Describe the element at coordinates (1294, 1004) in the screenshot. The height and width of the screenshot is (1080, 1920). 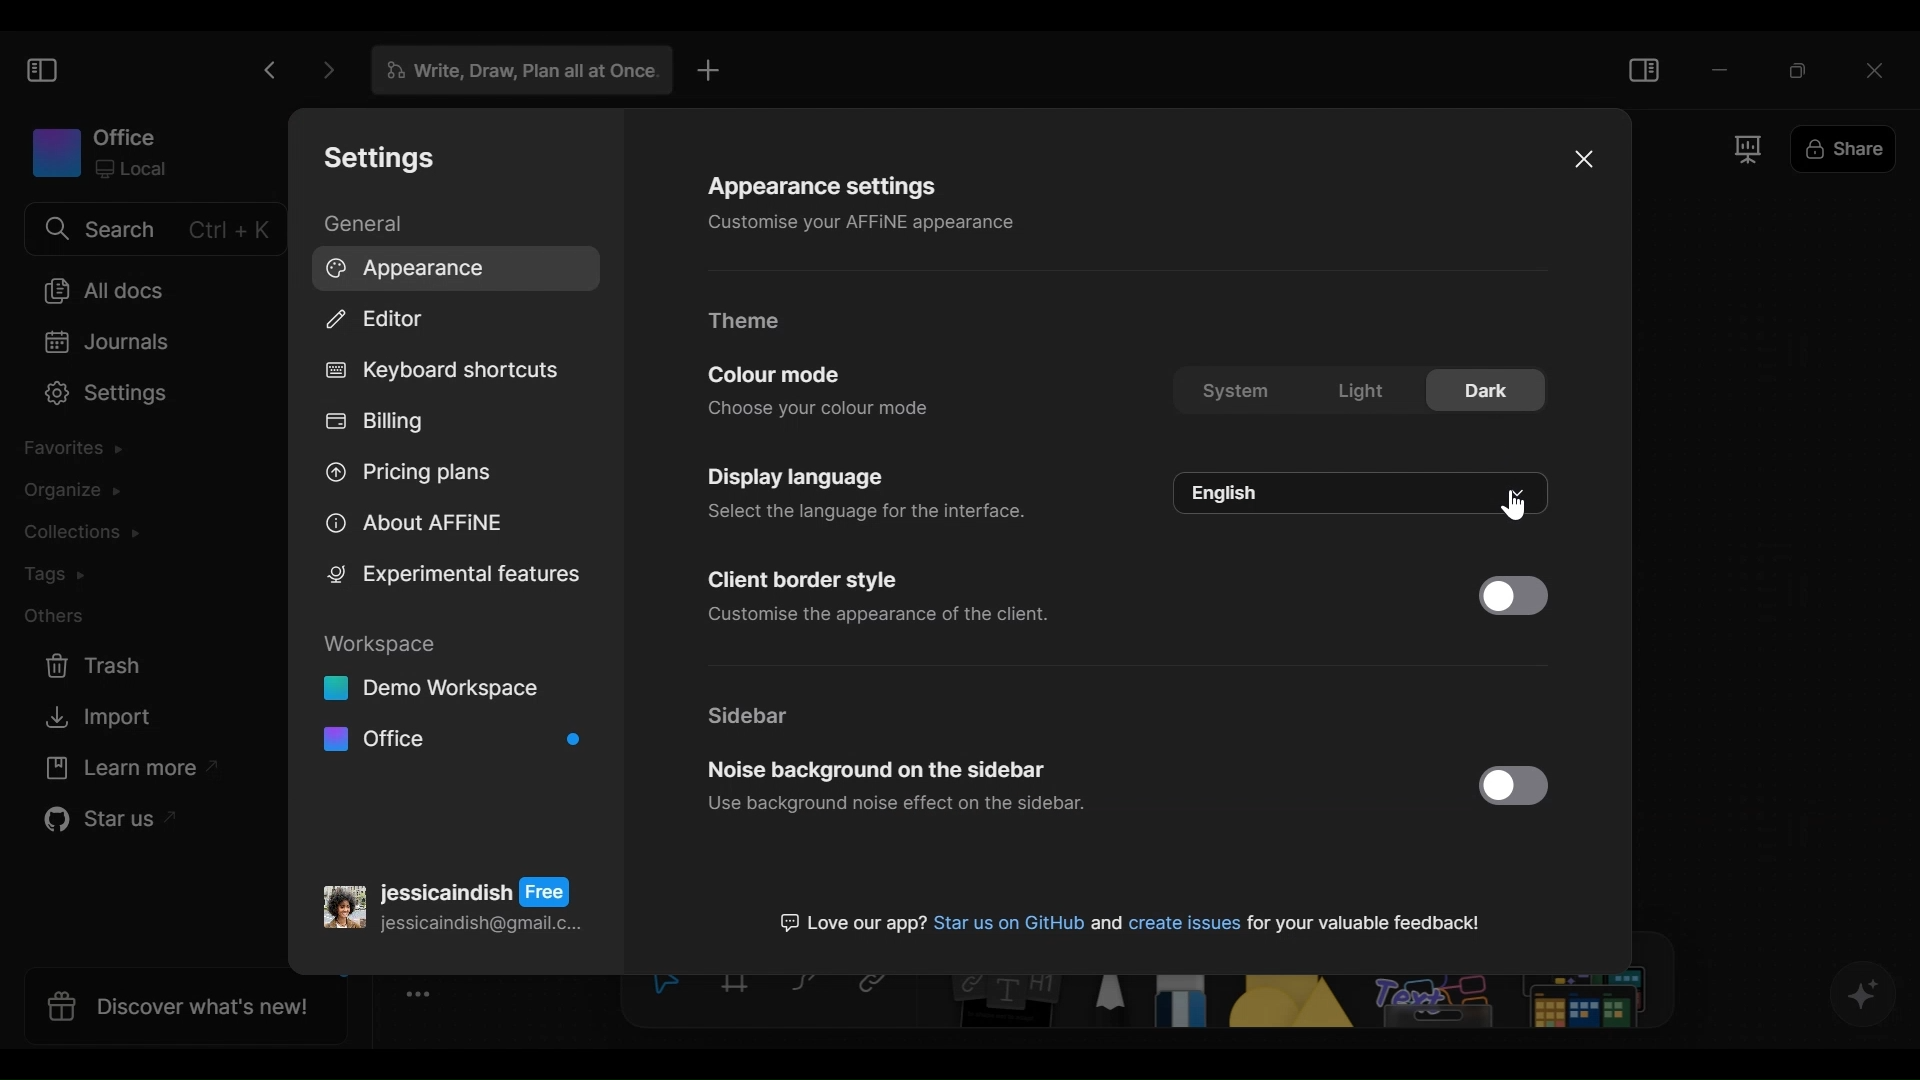
I see `Shape` at that location.